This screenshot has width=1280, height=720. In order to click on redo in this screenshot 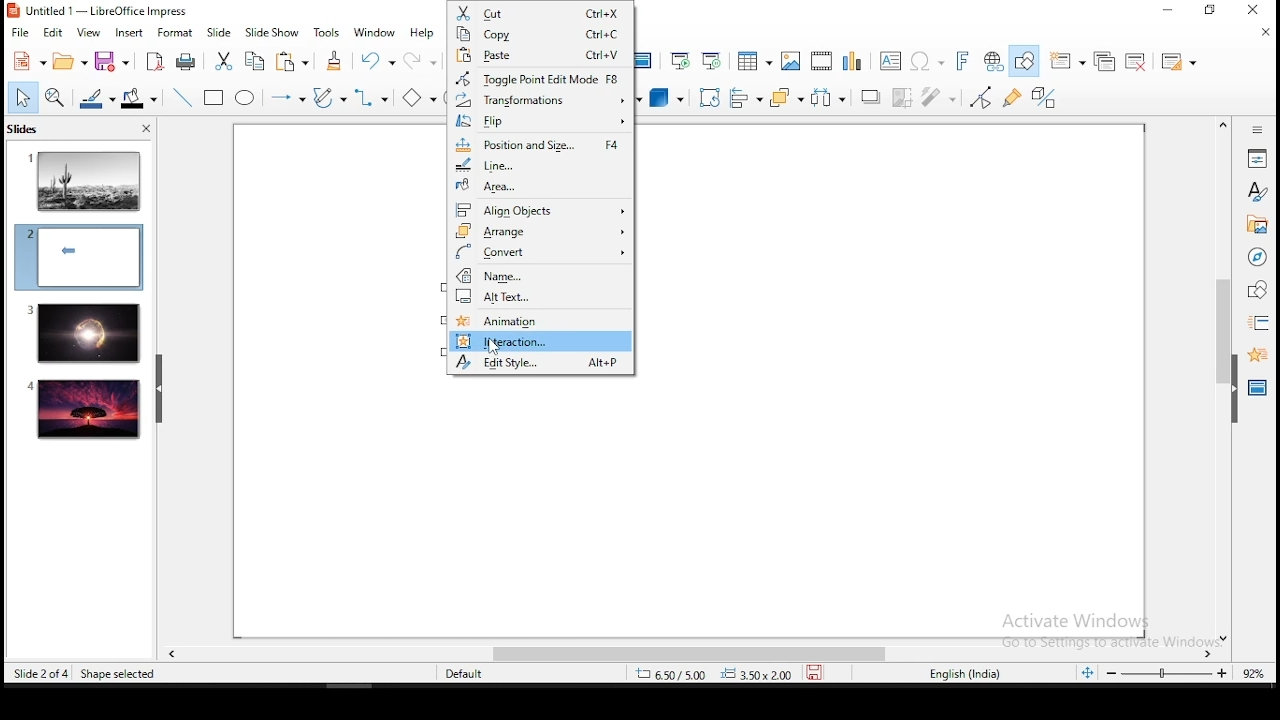, I will do `click(422, 60)`.